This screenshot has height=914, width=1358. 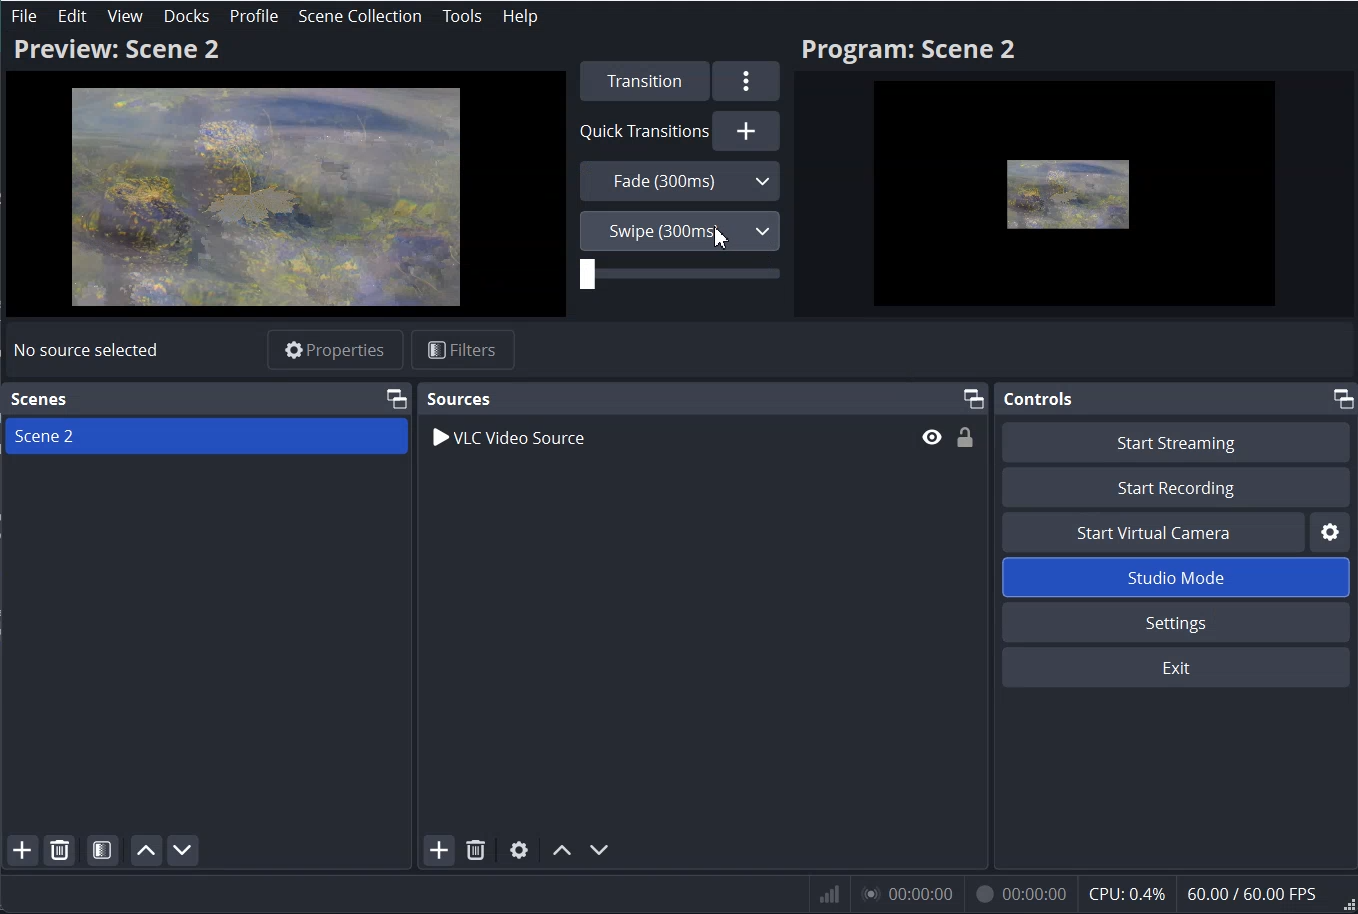 I want to click on Profile, so click(x=254, y=17).